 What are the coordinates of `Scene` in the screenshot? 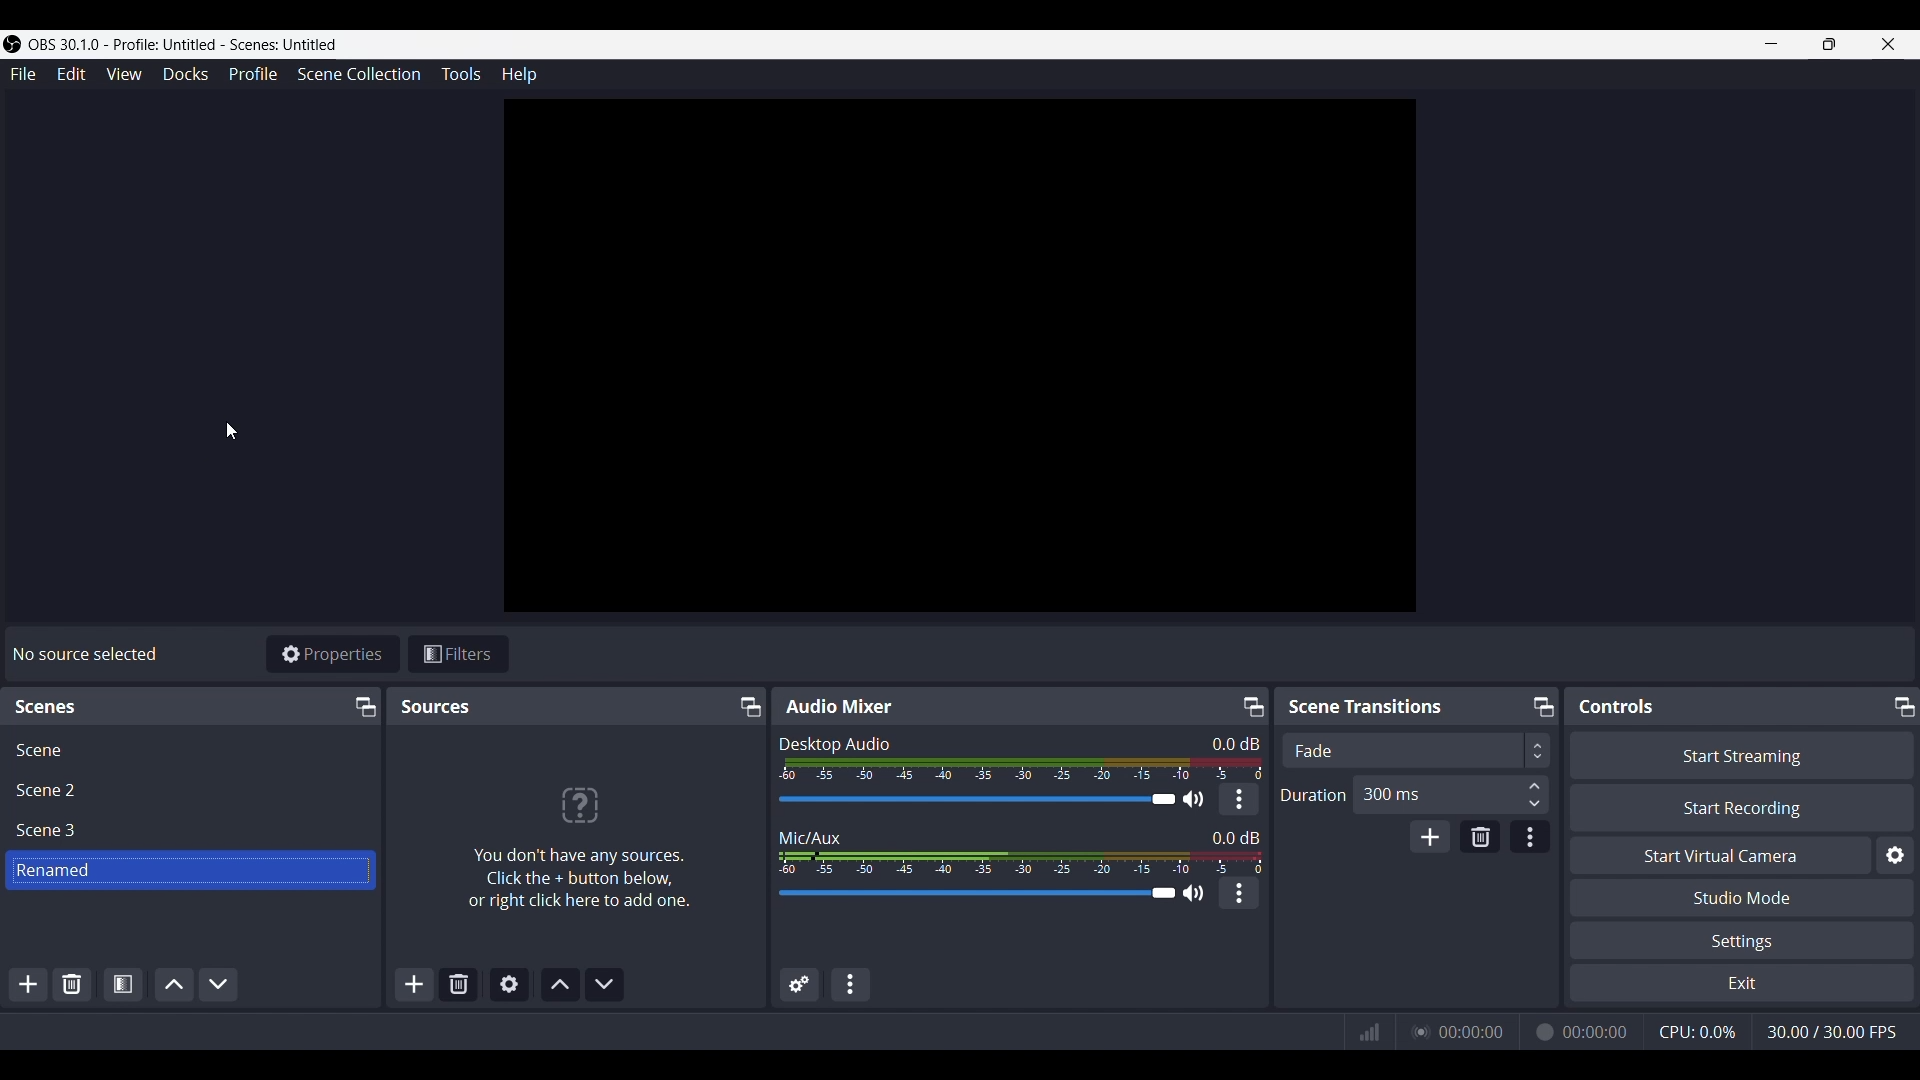 It's located at (39, 750).